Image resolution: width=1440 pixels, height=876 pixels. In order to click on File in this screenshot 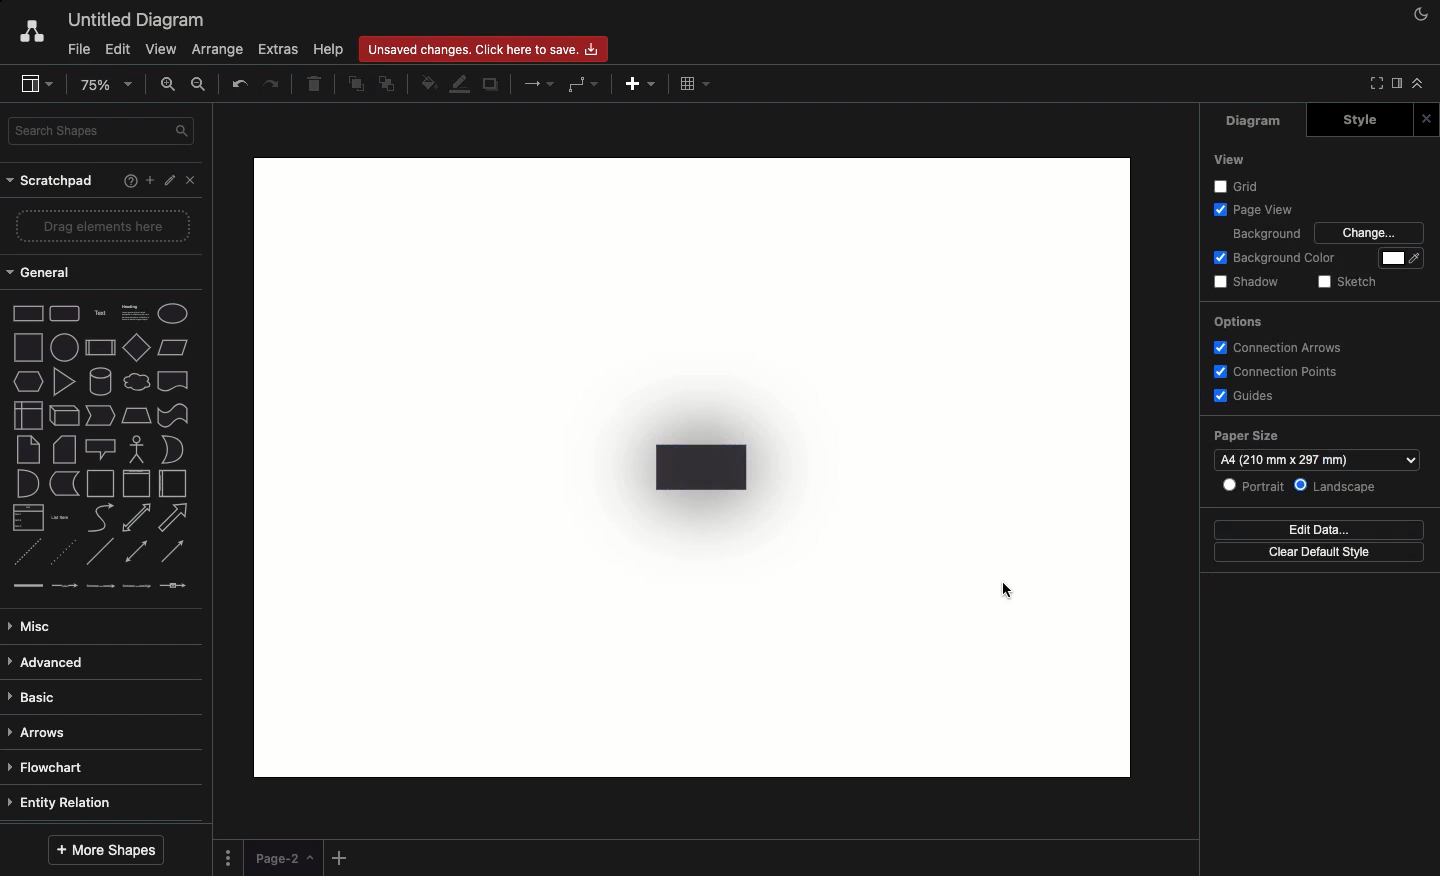, I will do `click(76, 49)`.